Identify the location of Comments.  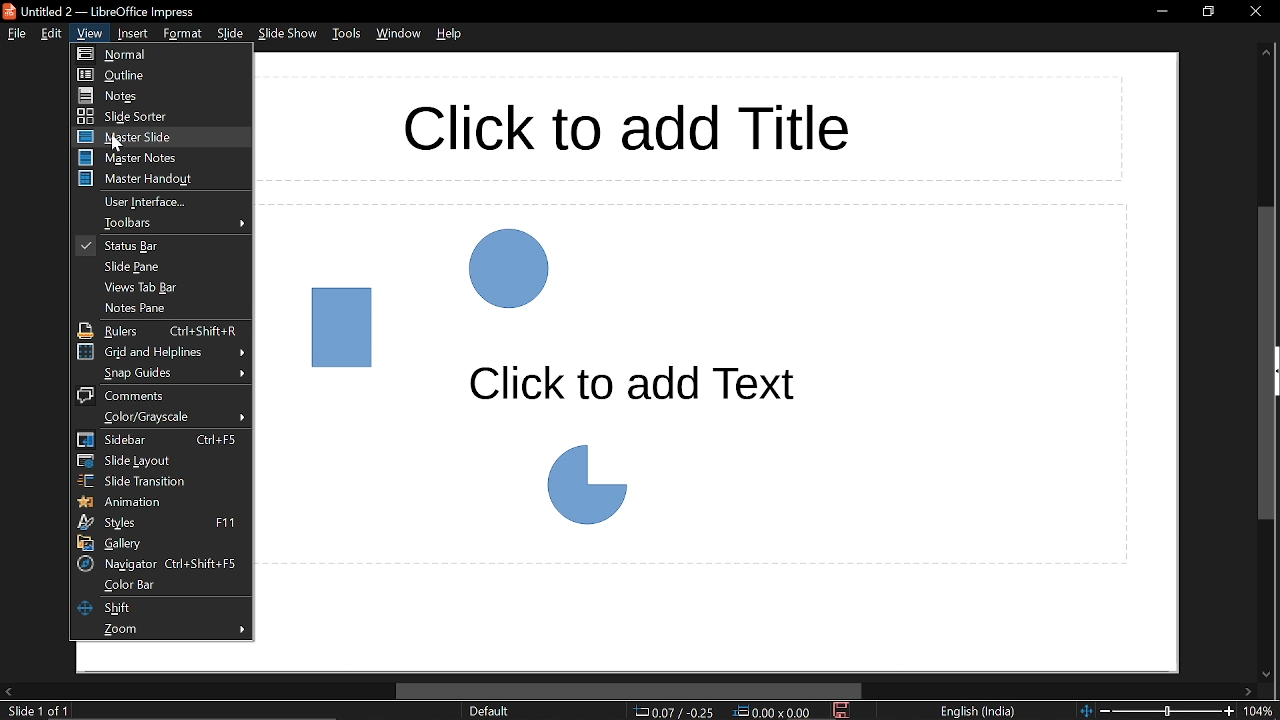
(158, 395).